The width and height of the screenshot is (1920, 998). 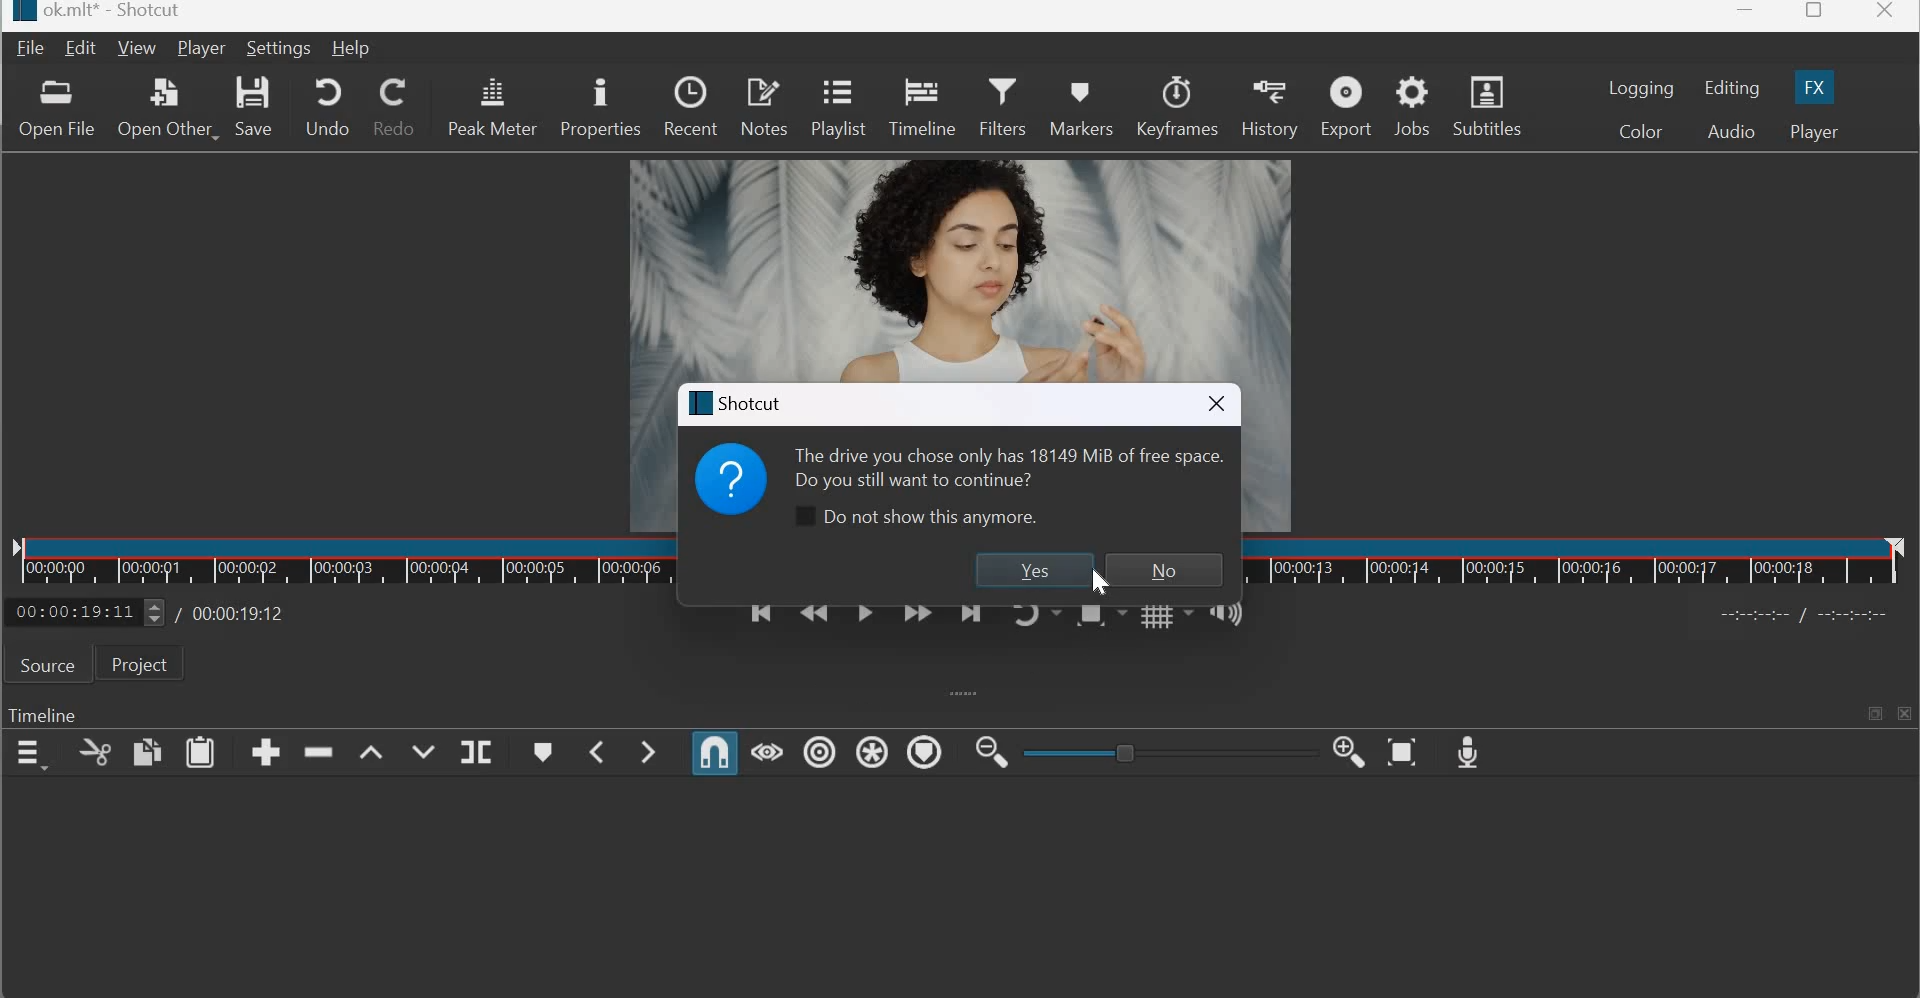 I want to click on current position, so click(x=88, y=610).